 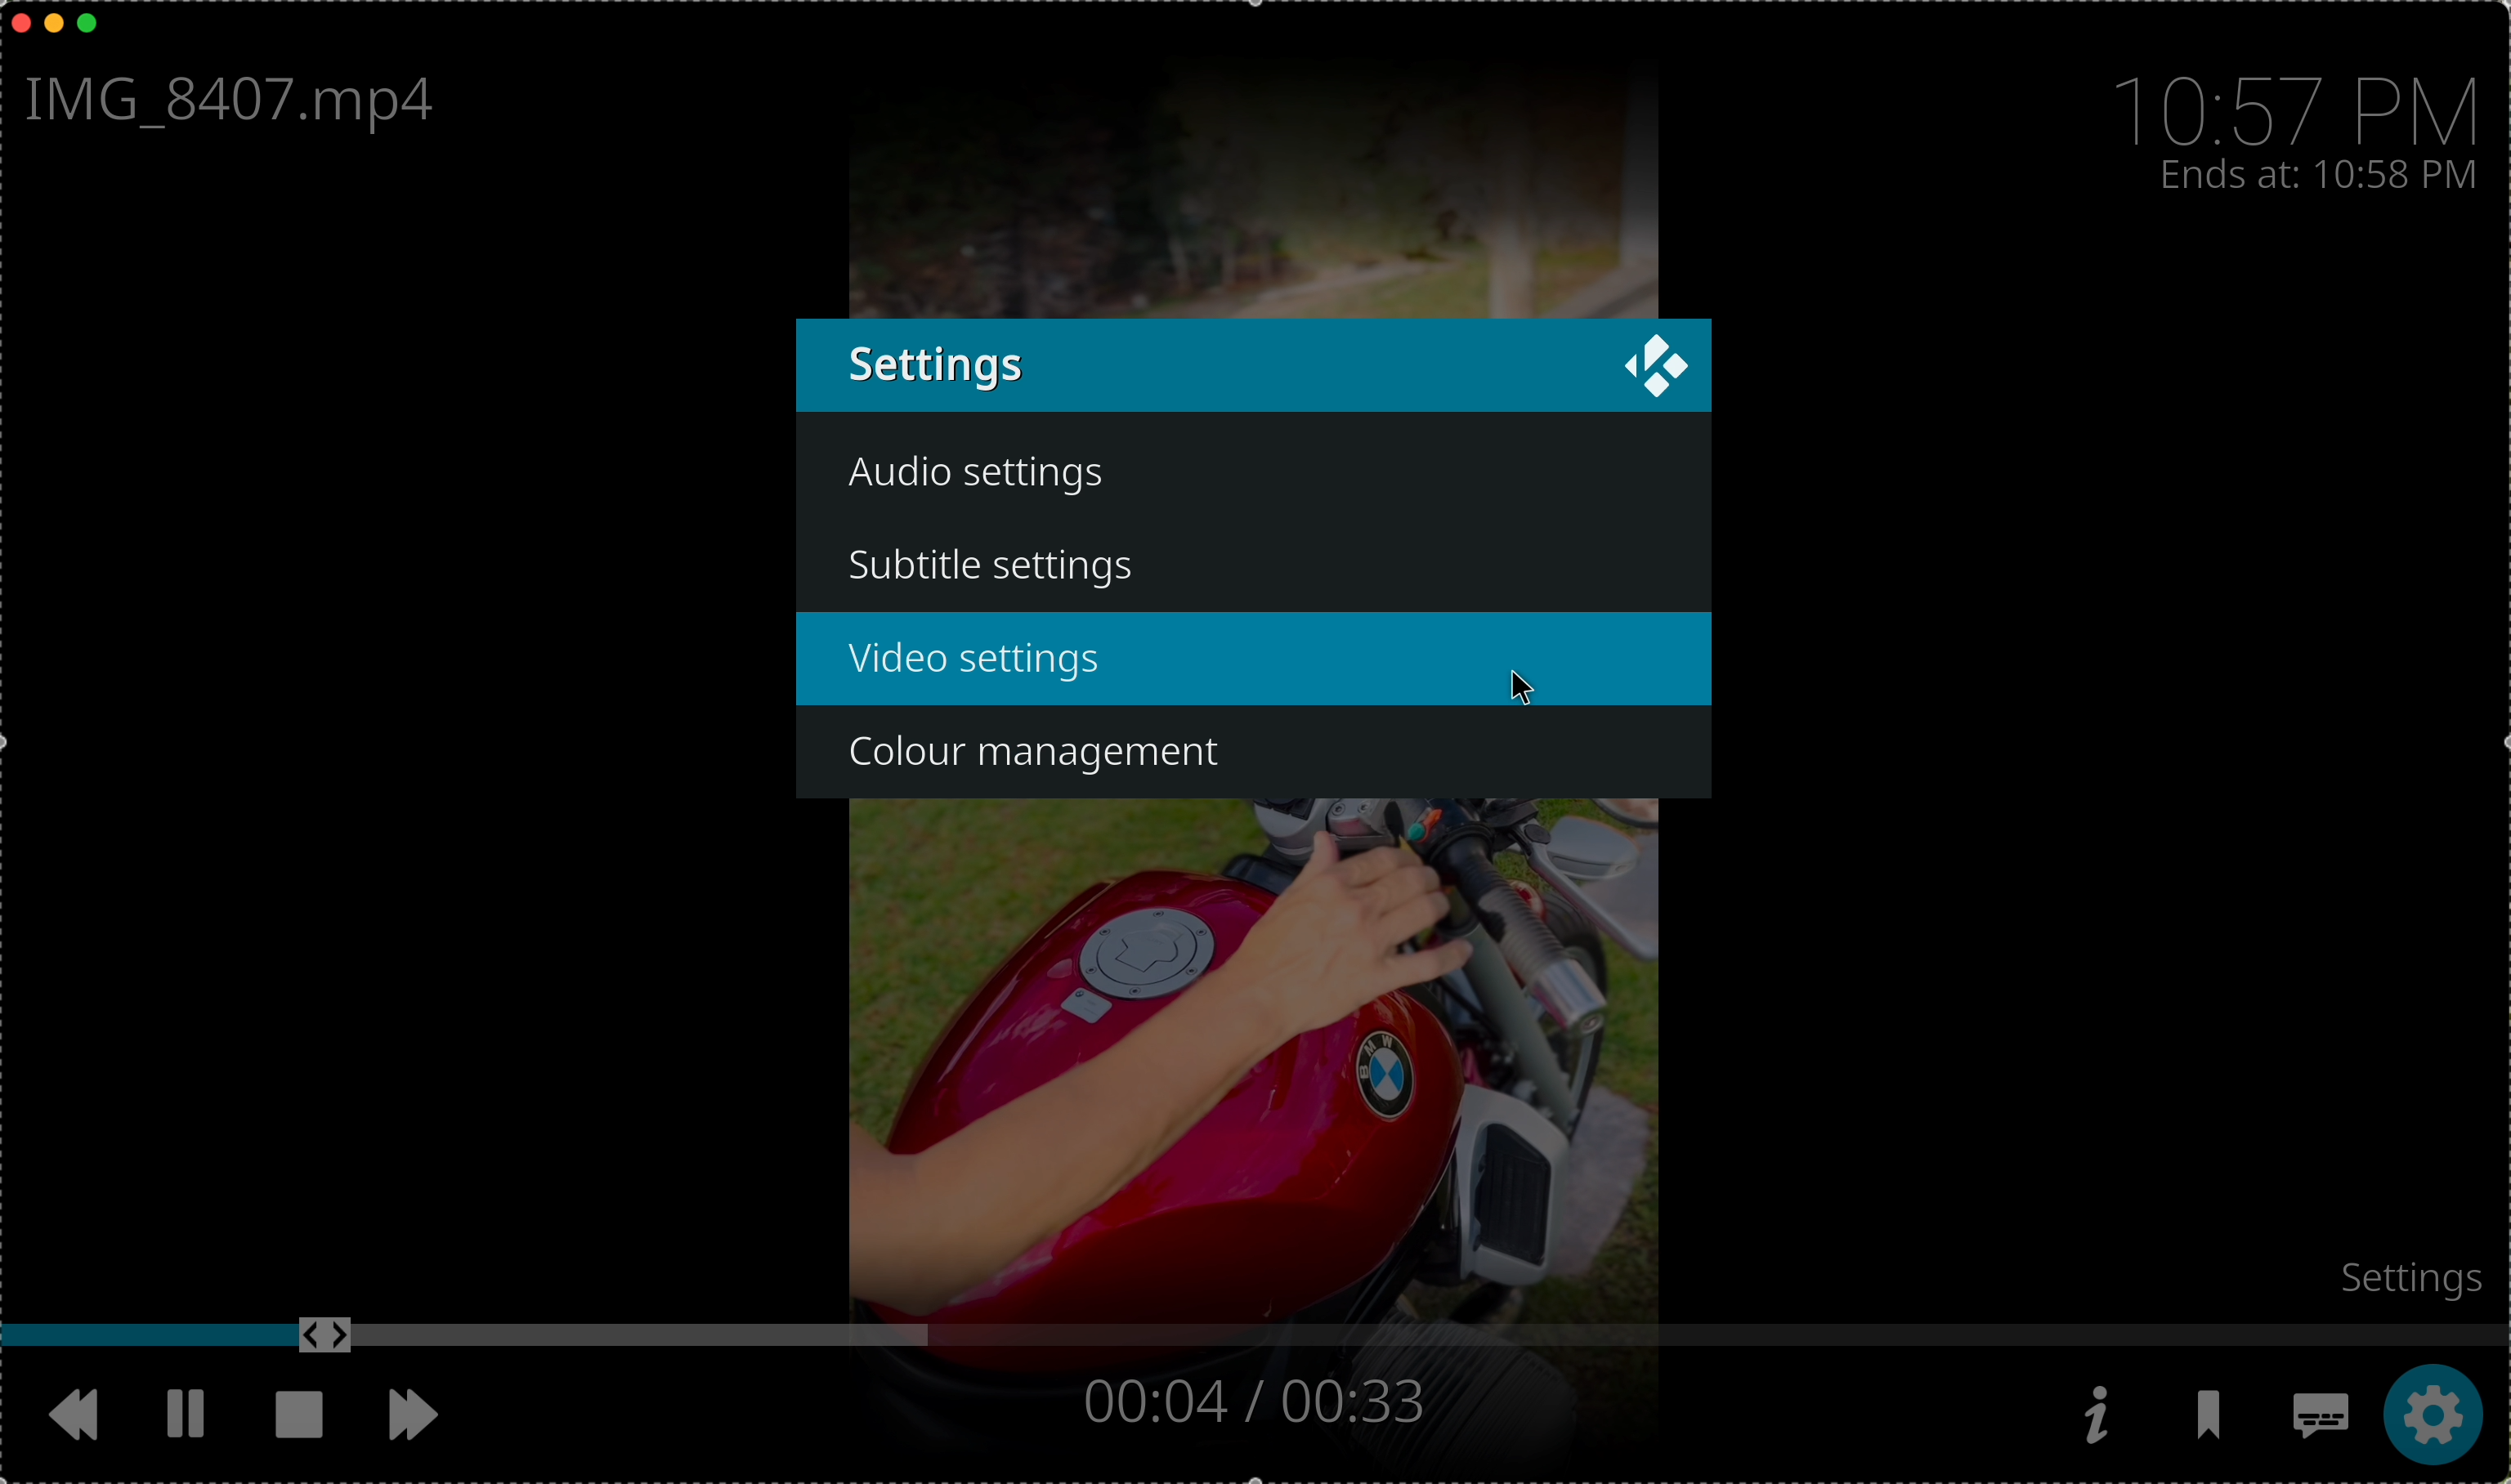 What do you see at coordinates (1254, 659) in the screenshot?
I see `video settings` at bounding box center [1254, 659].